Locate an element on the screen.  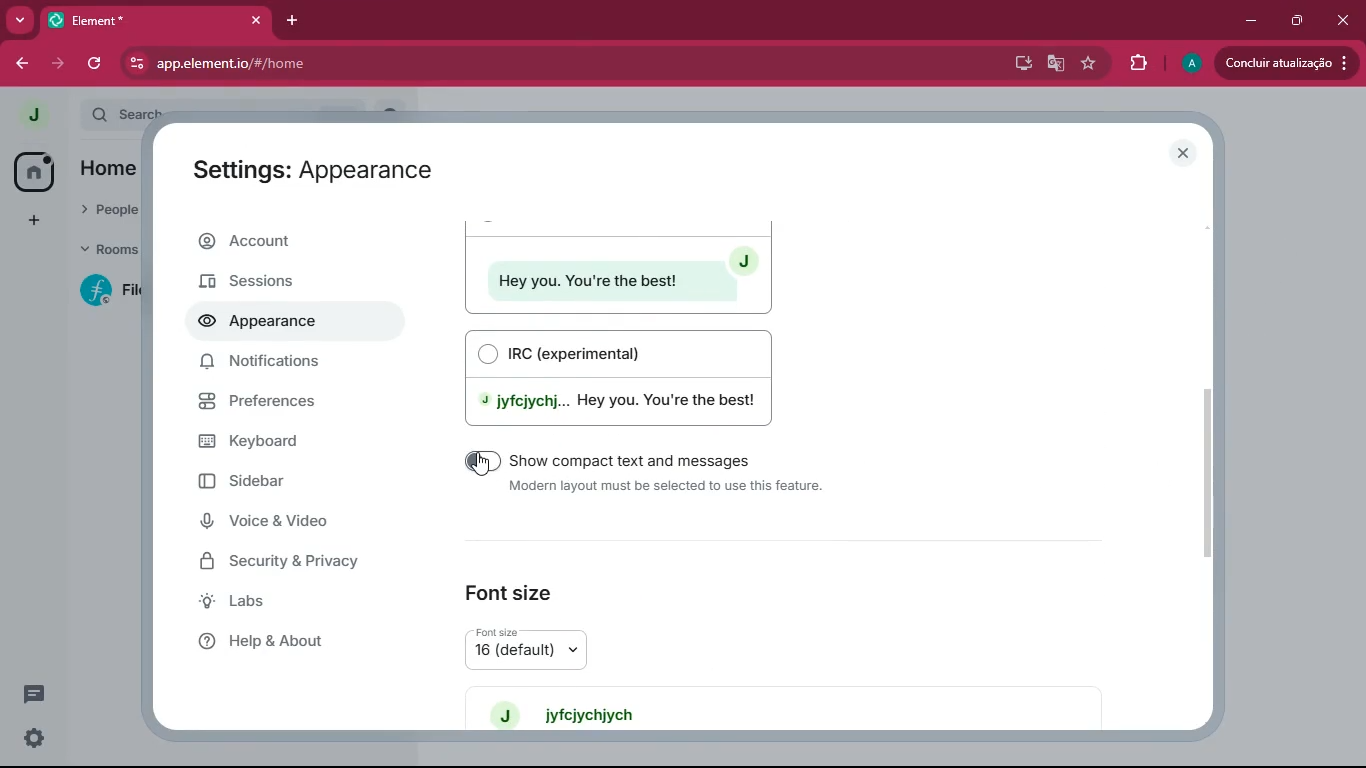
labs is located at coordinates (286, 603).